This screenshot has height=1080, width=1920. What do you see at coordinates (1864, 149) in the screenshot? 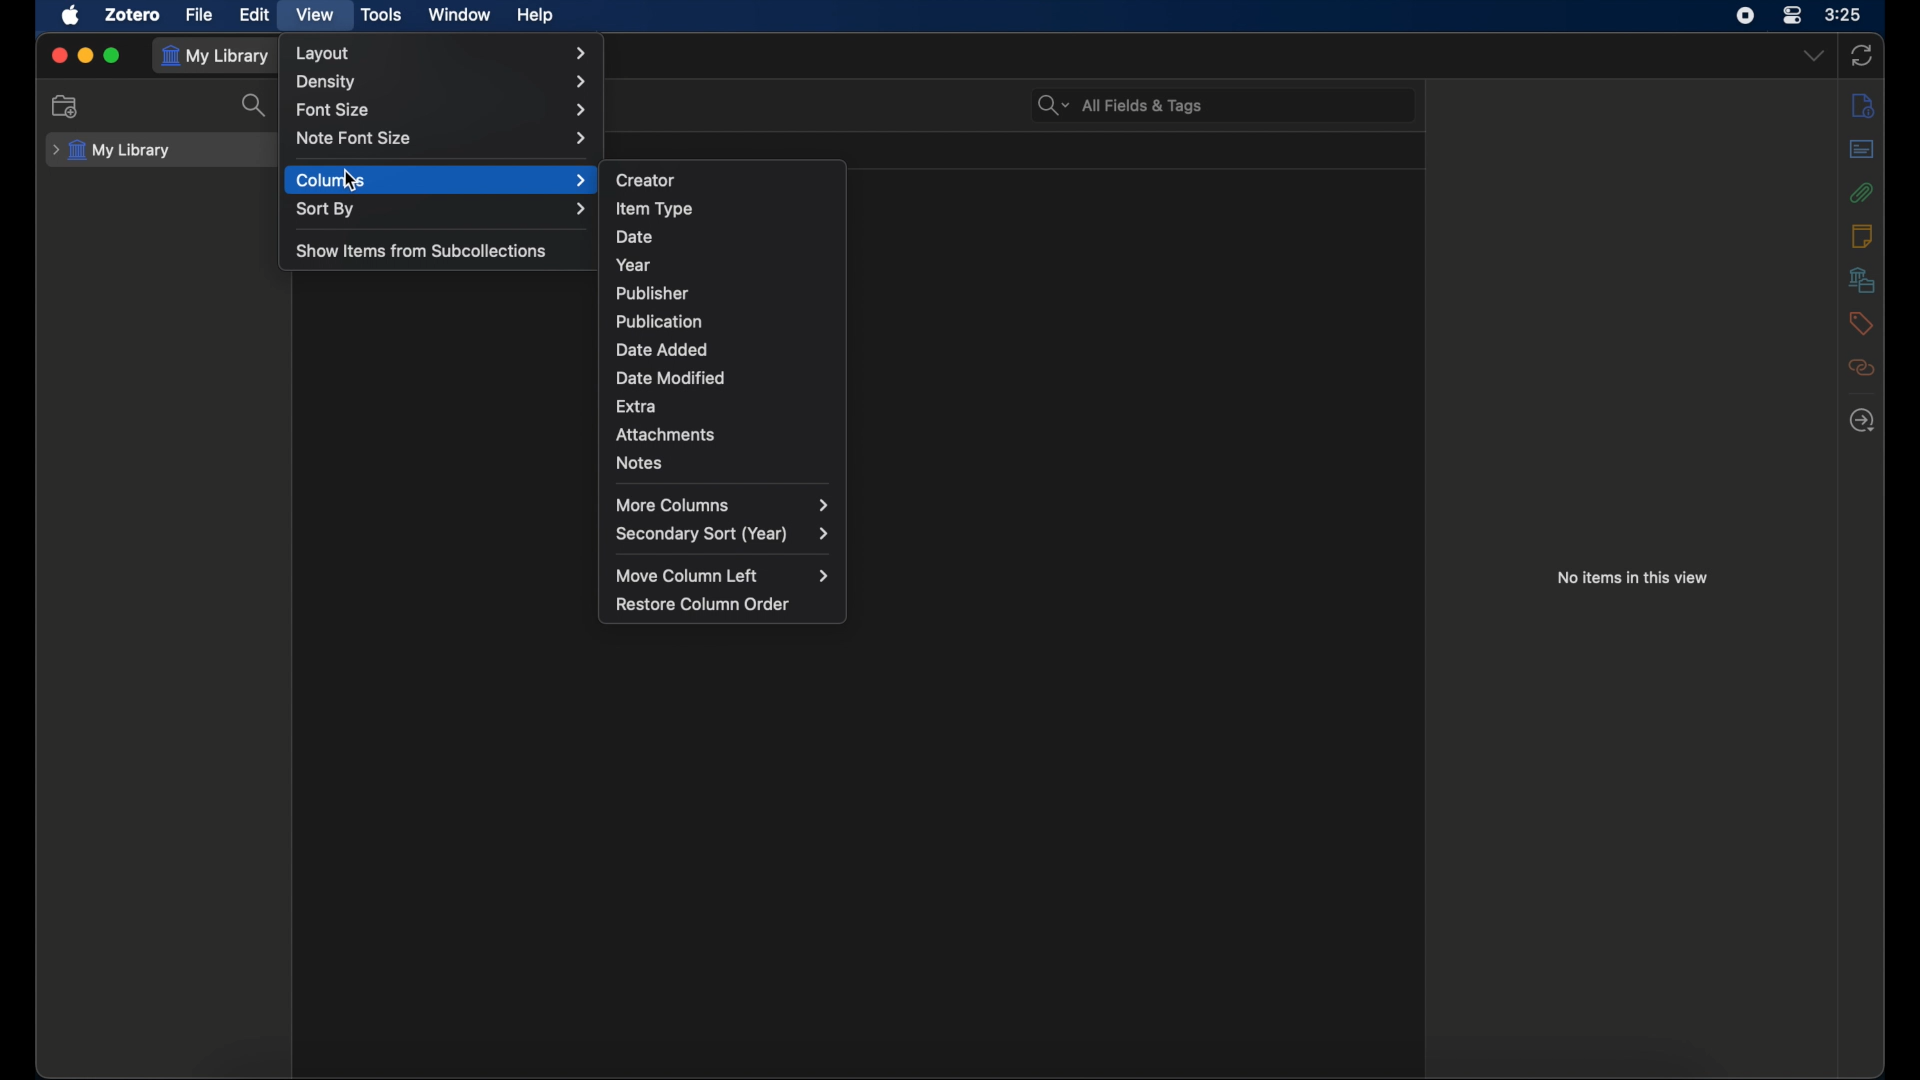
I see `abstract` at bounding box center [1864, 149].